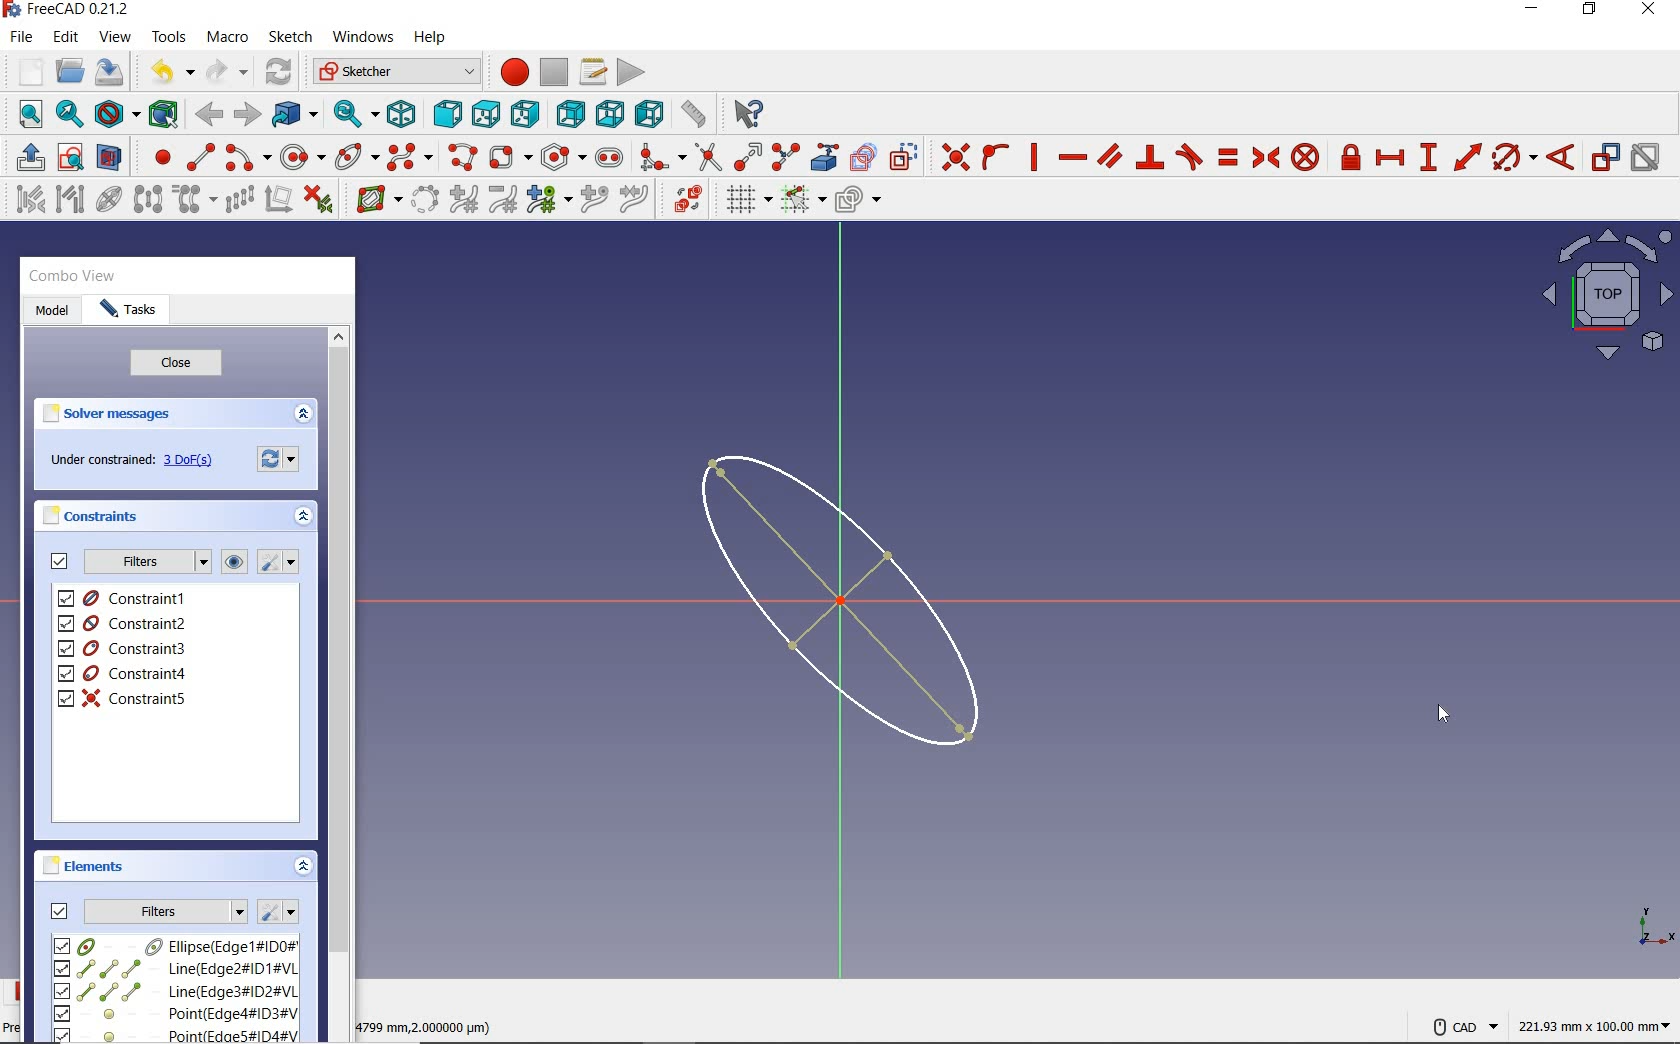 The image size is (1680, 1044). Describe the element at coordinates (1460, 1024) in the screenshot. I see `CAD Navigation Style` at that location.